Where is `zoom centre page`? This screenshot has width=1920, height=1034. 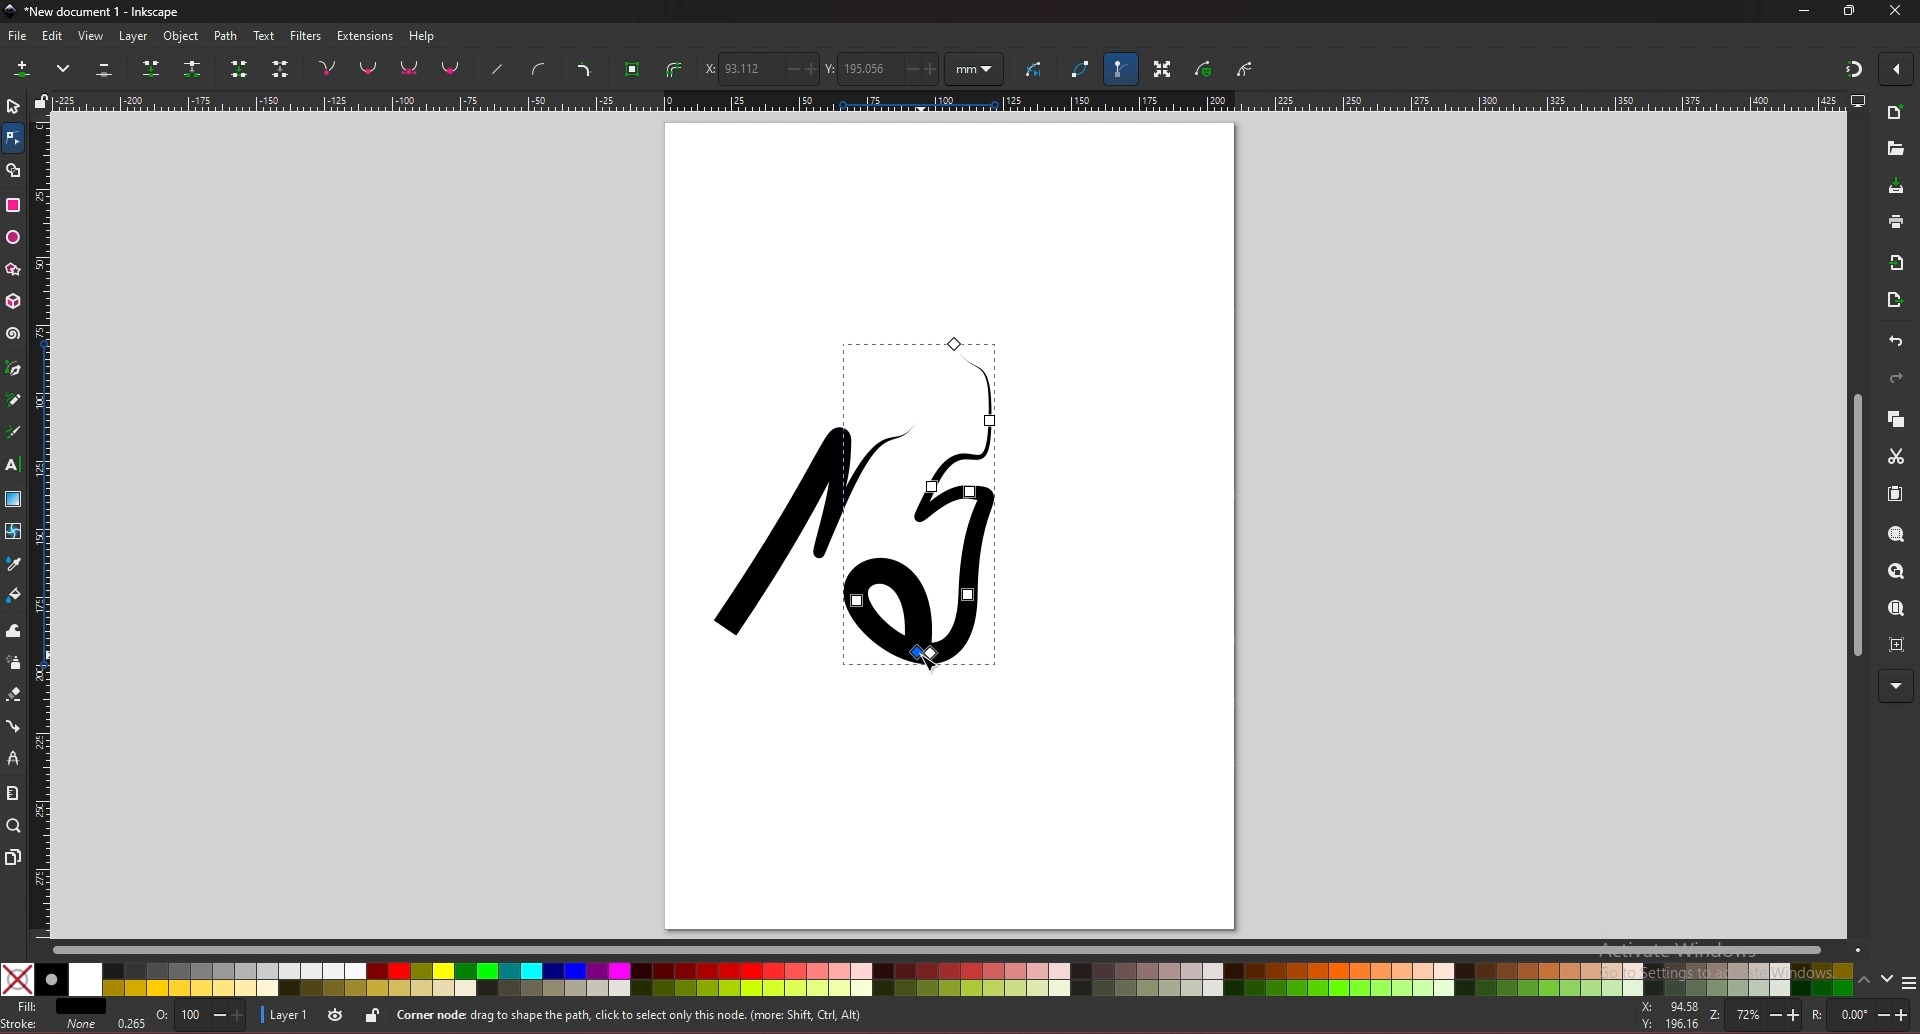 zoom centre page is located at coordinates (1897, 644).